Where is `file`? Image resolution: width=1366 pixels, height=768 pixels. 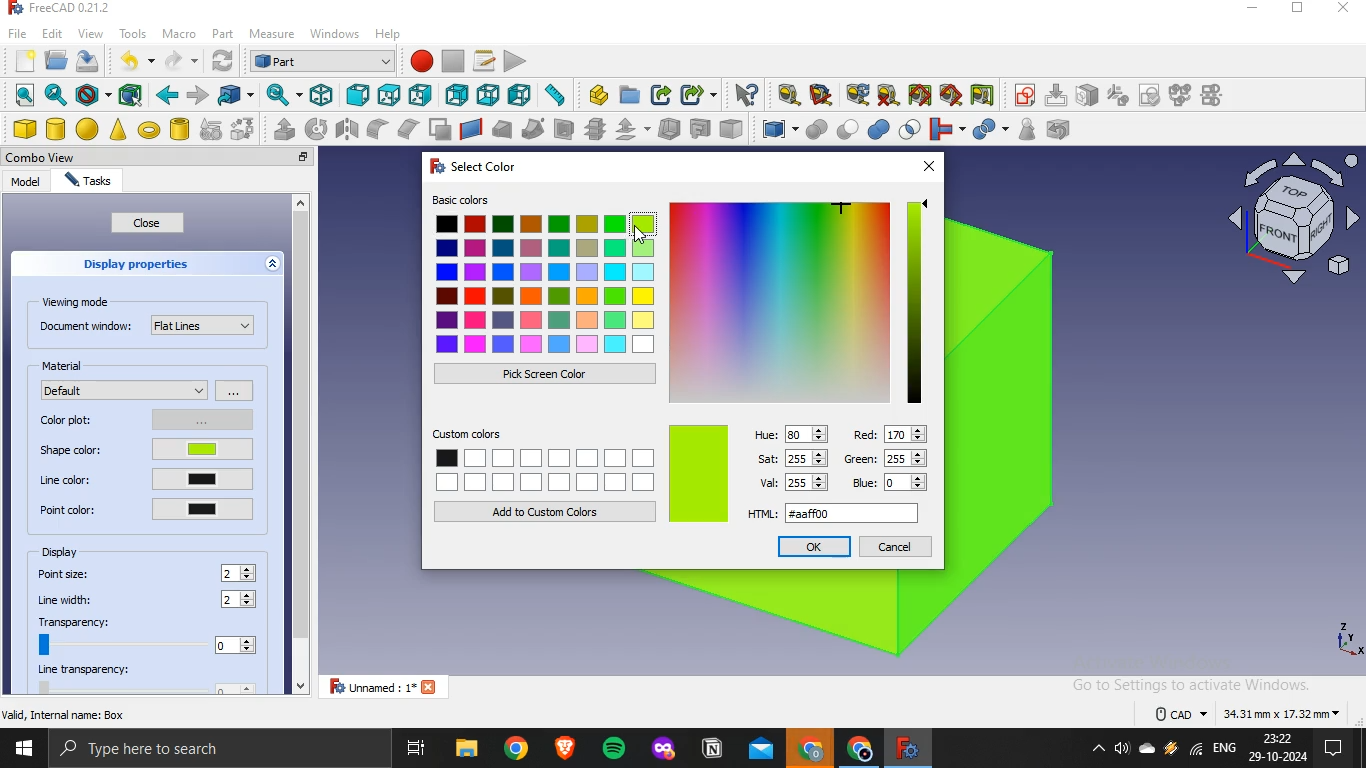
file is located at coordinates (18, 32).